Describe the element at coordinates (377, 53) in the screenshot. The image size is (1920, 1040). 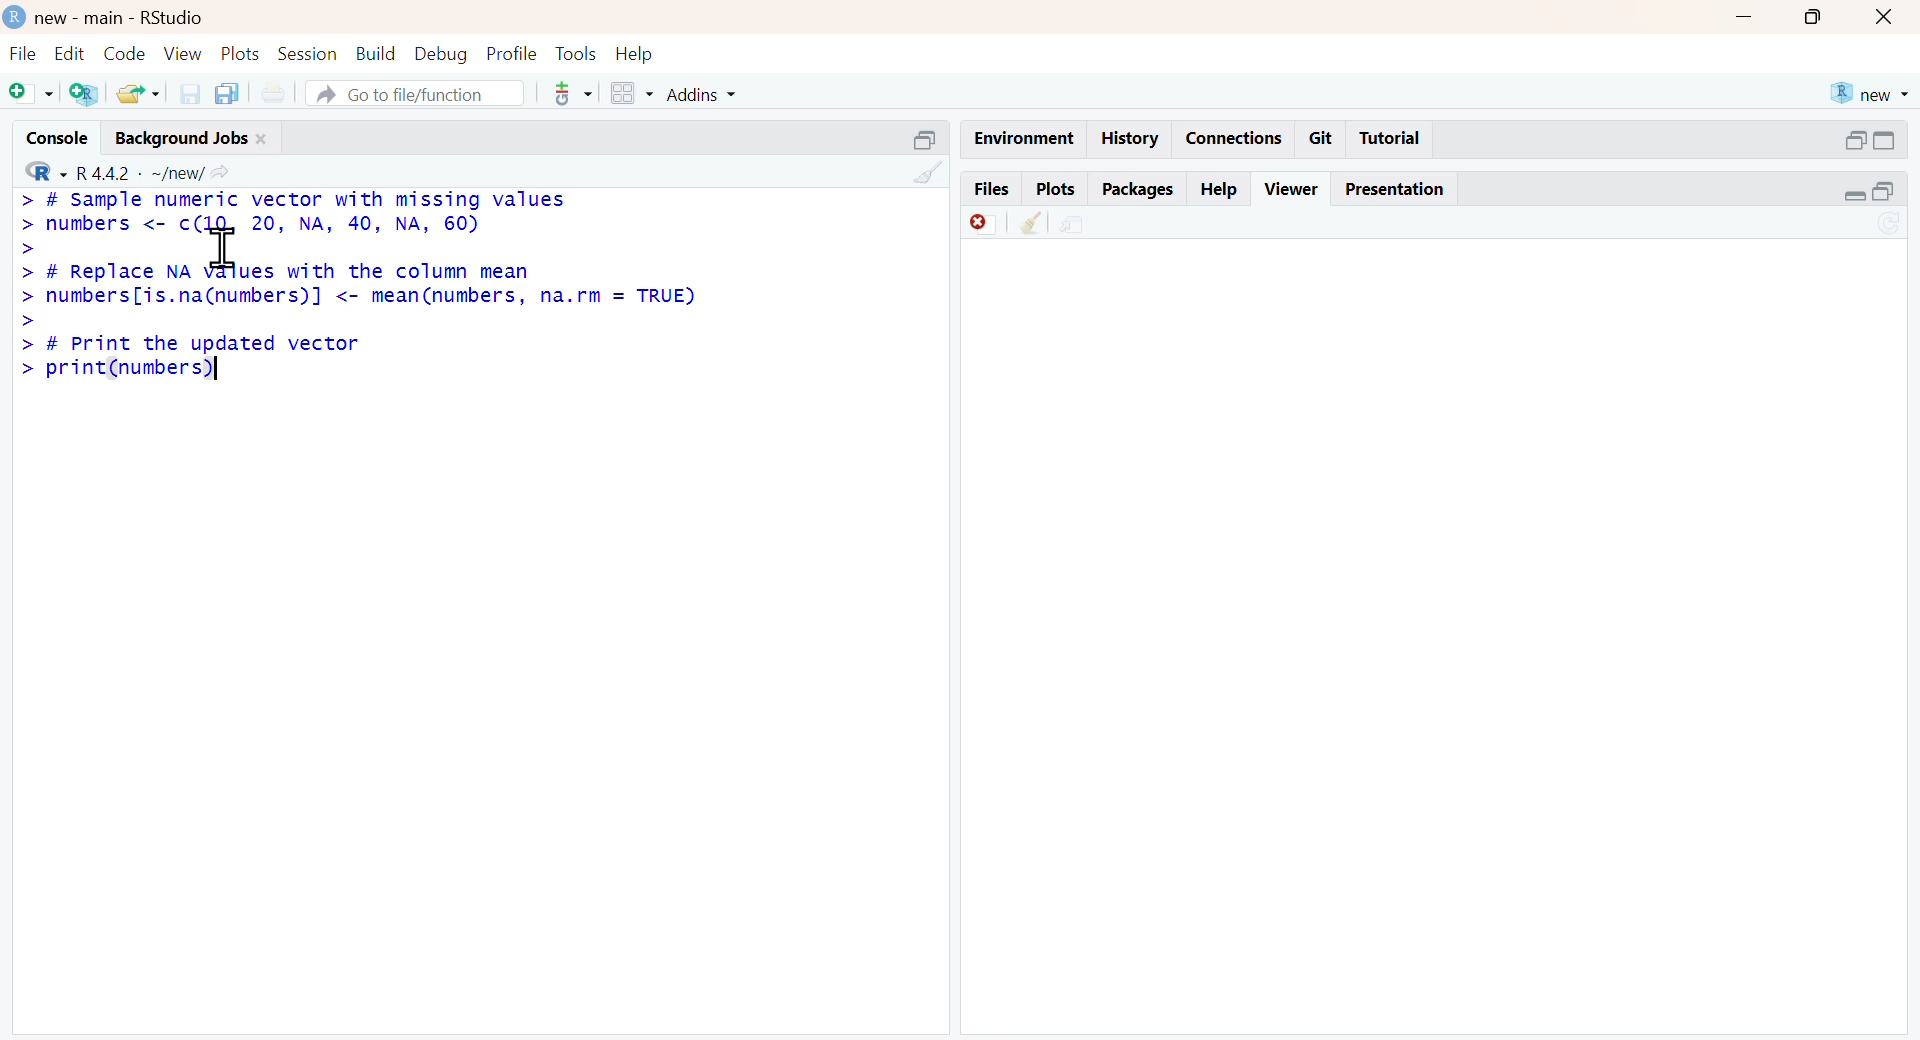
I see `build` at that location.